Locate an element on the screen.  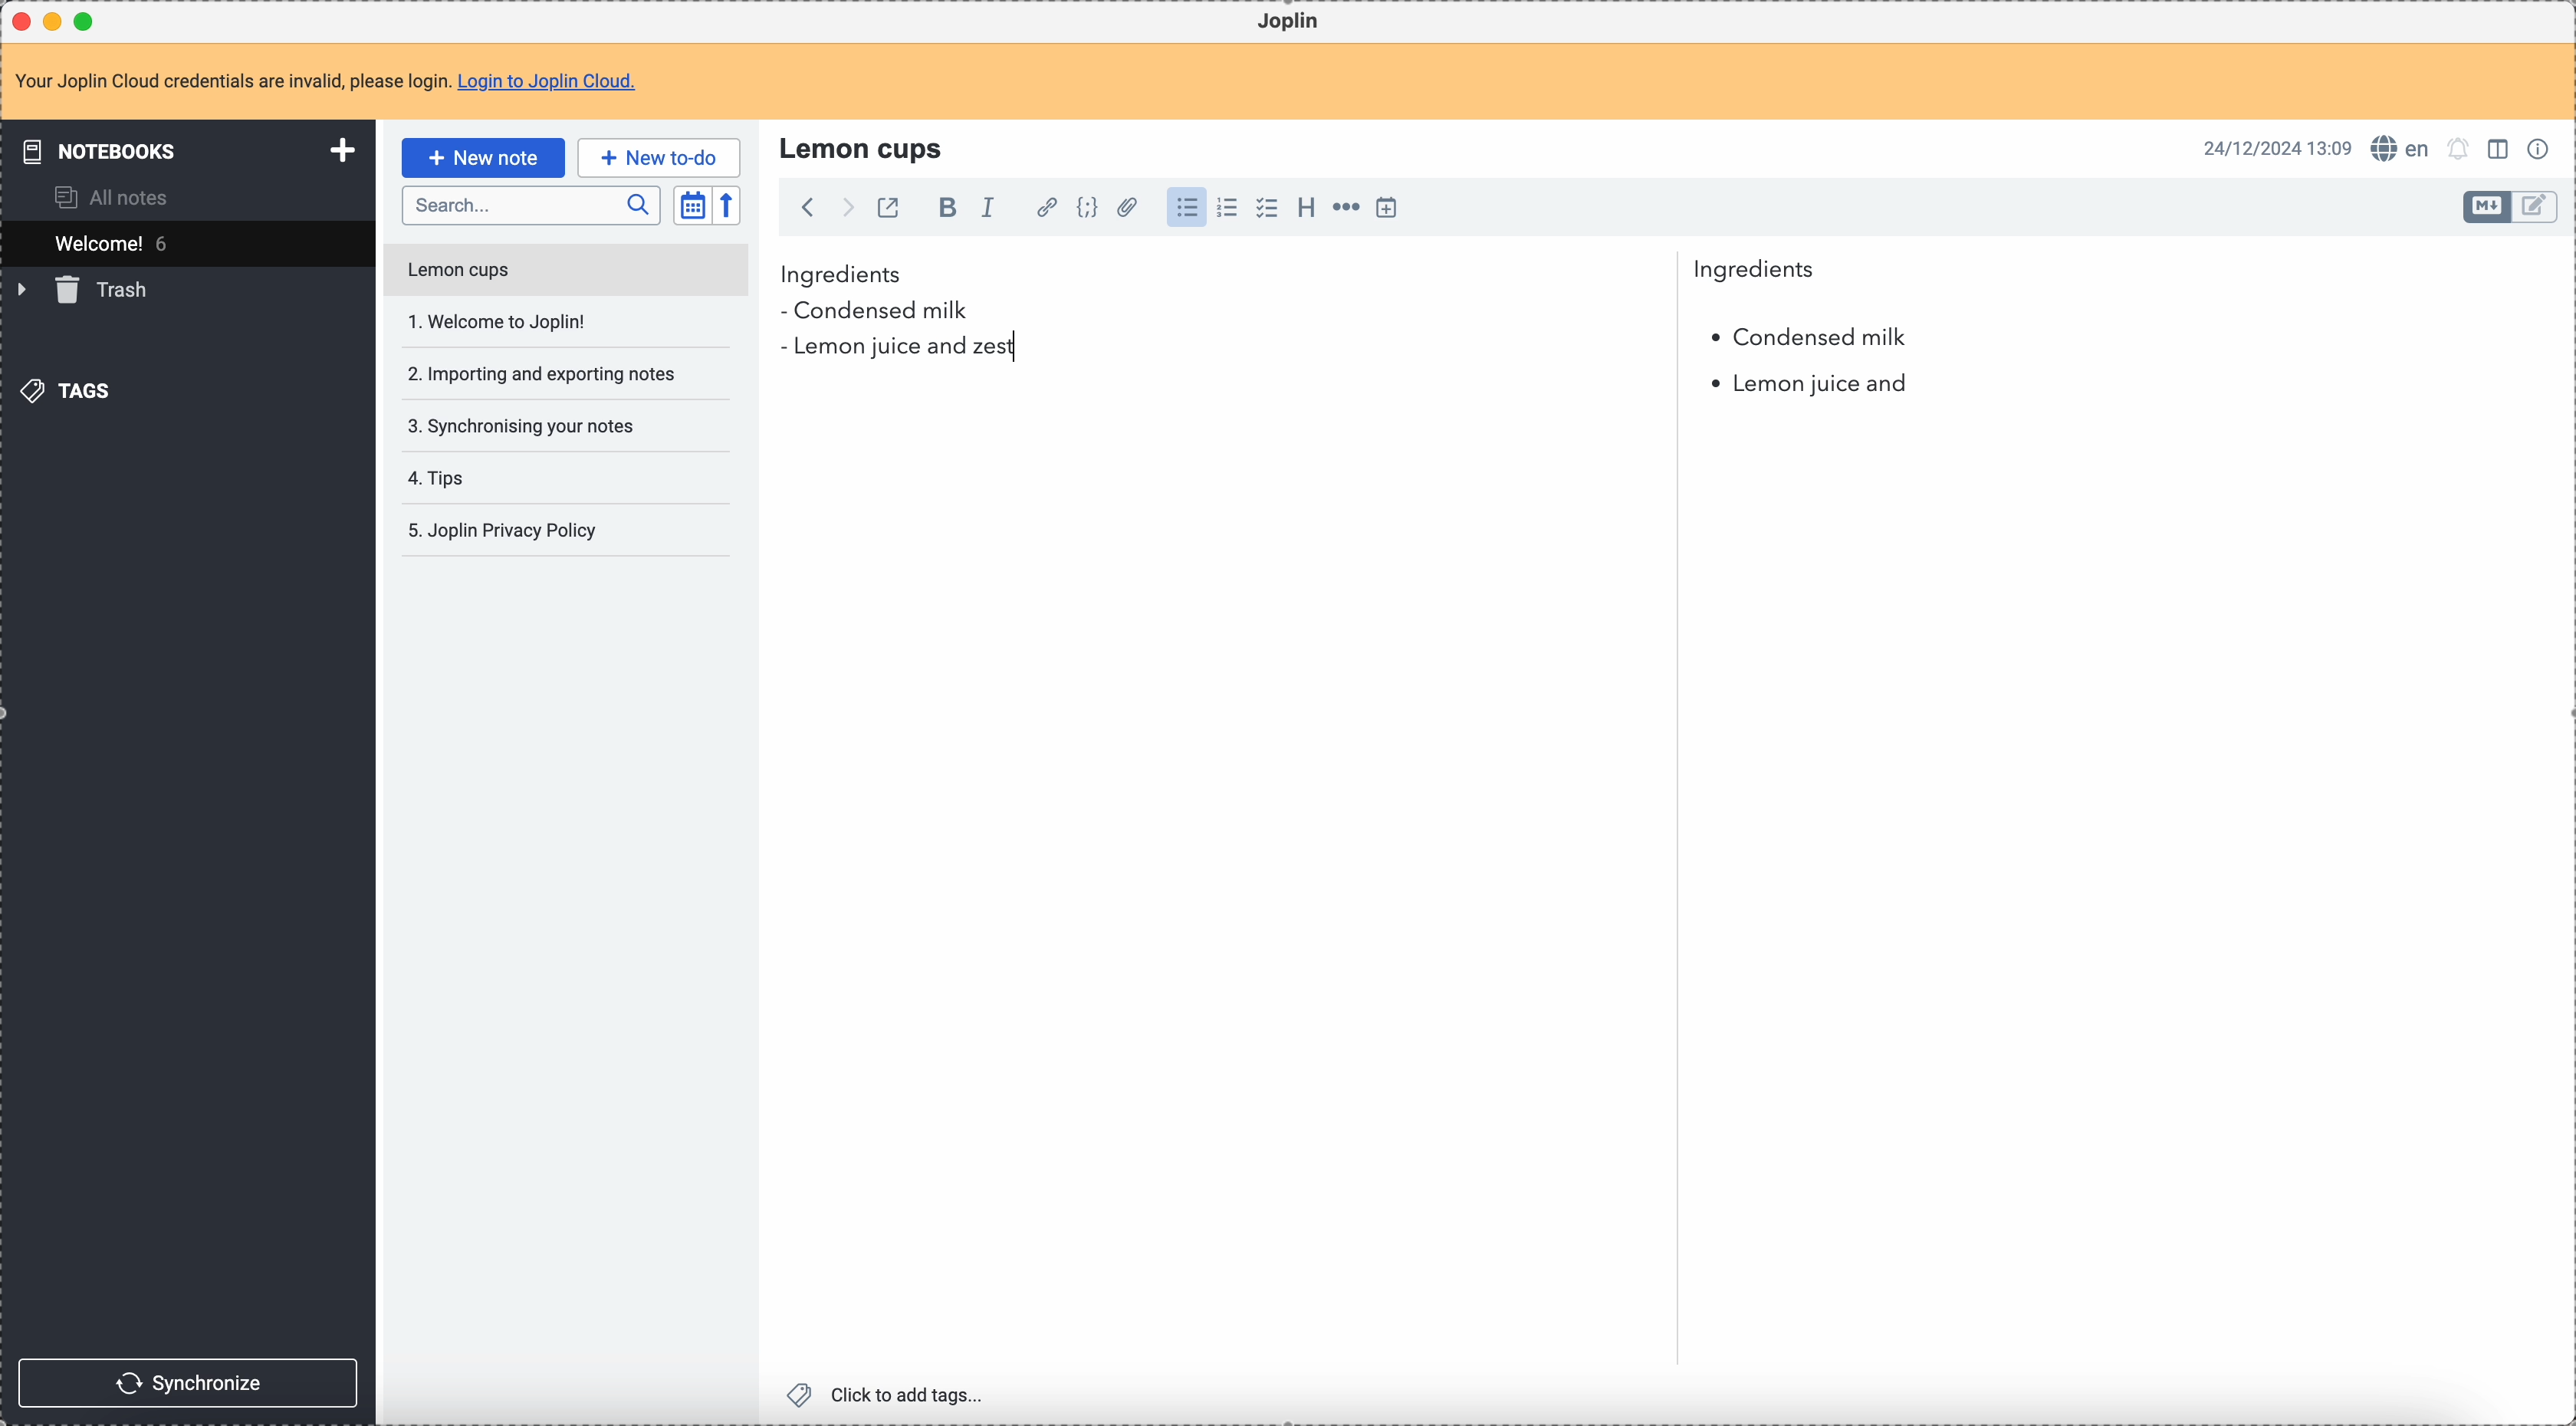
bold is located at coordinates (942, 209).